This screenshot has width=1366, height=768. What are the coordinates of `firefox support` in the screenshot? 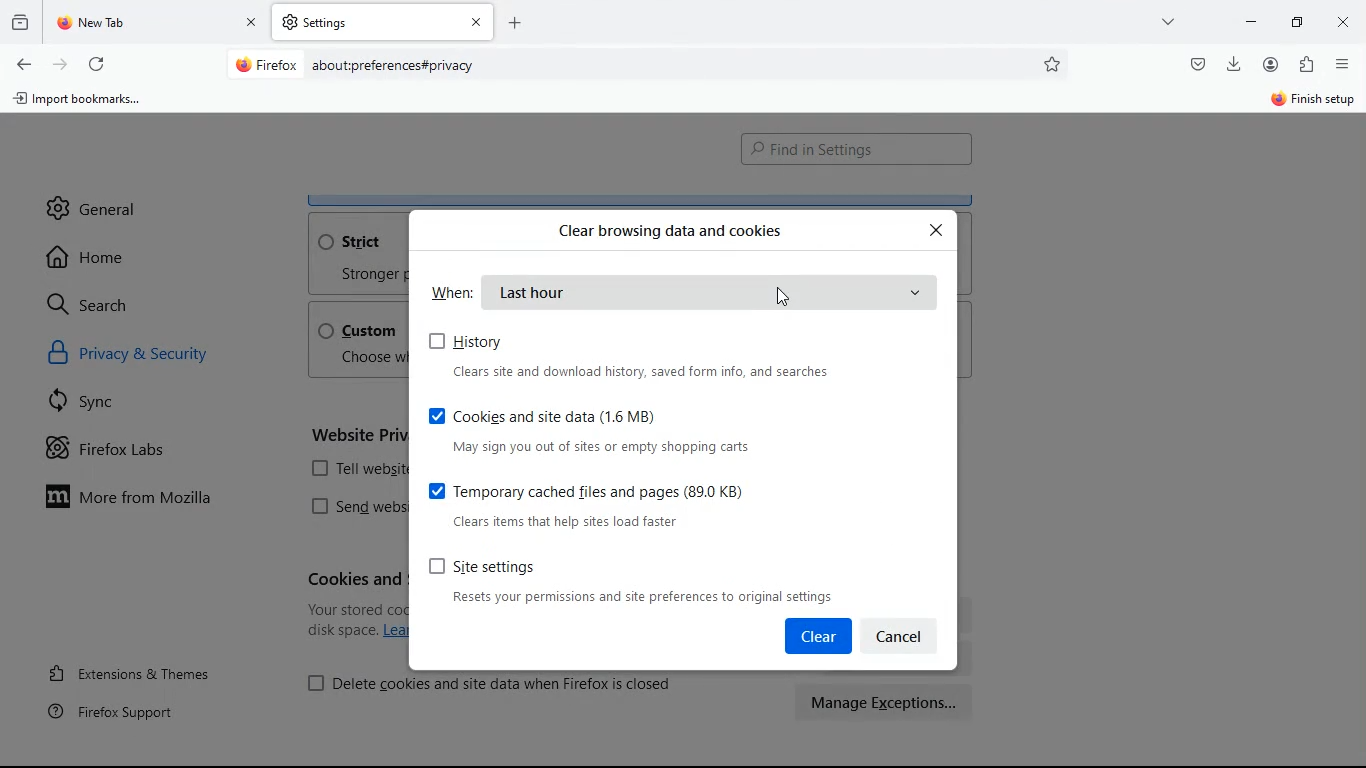 It's located at (124, 711).